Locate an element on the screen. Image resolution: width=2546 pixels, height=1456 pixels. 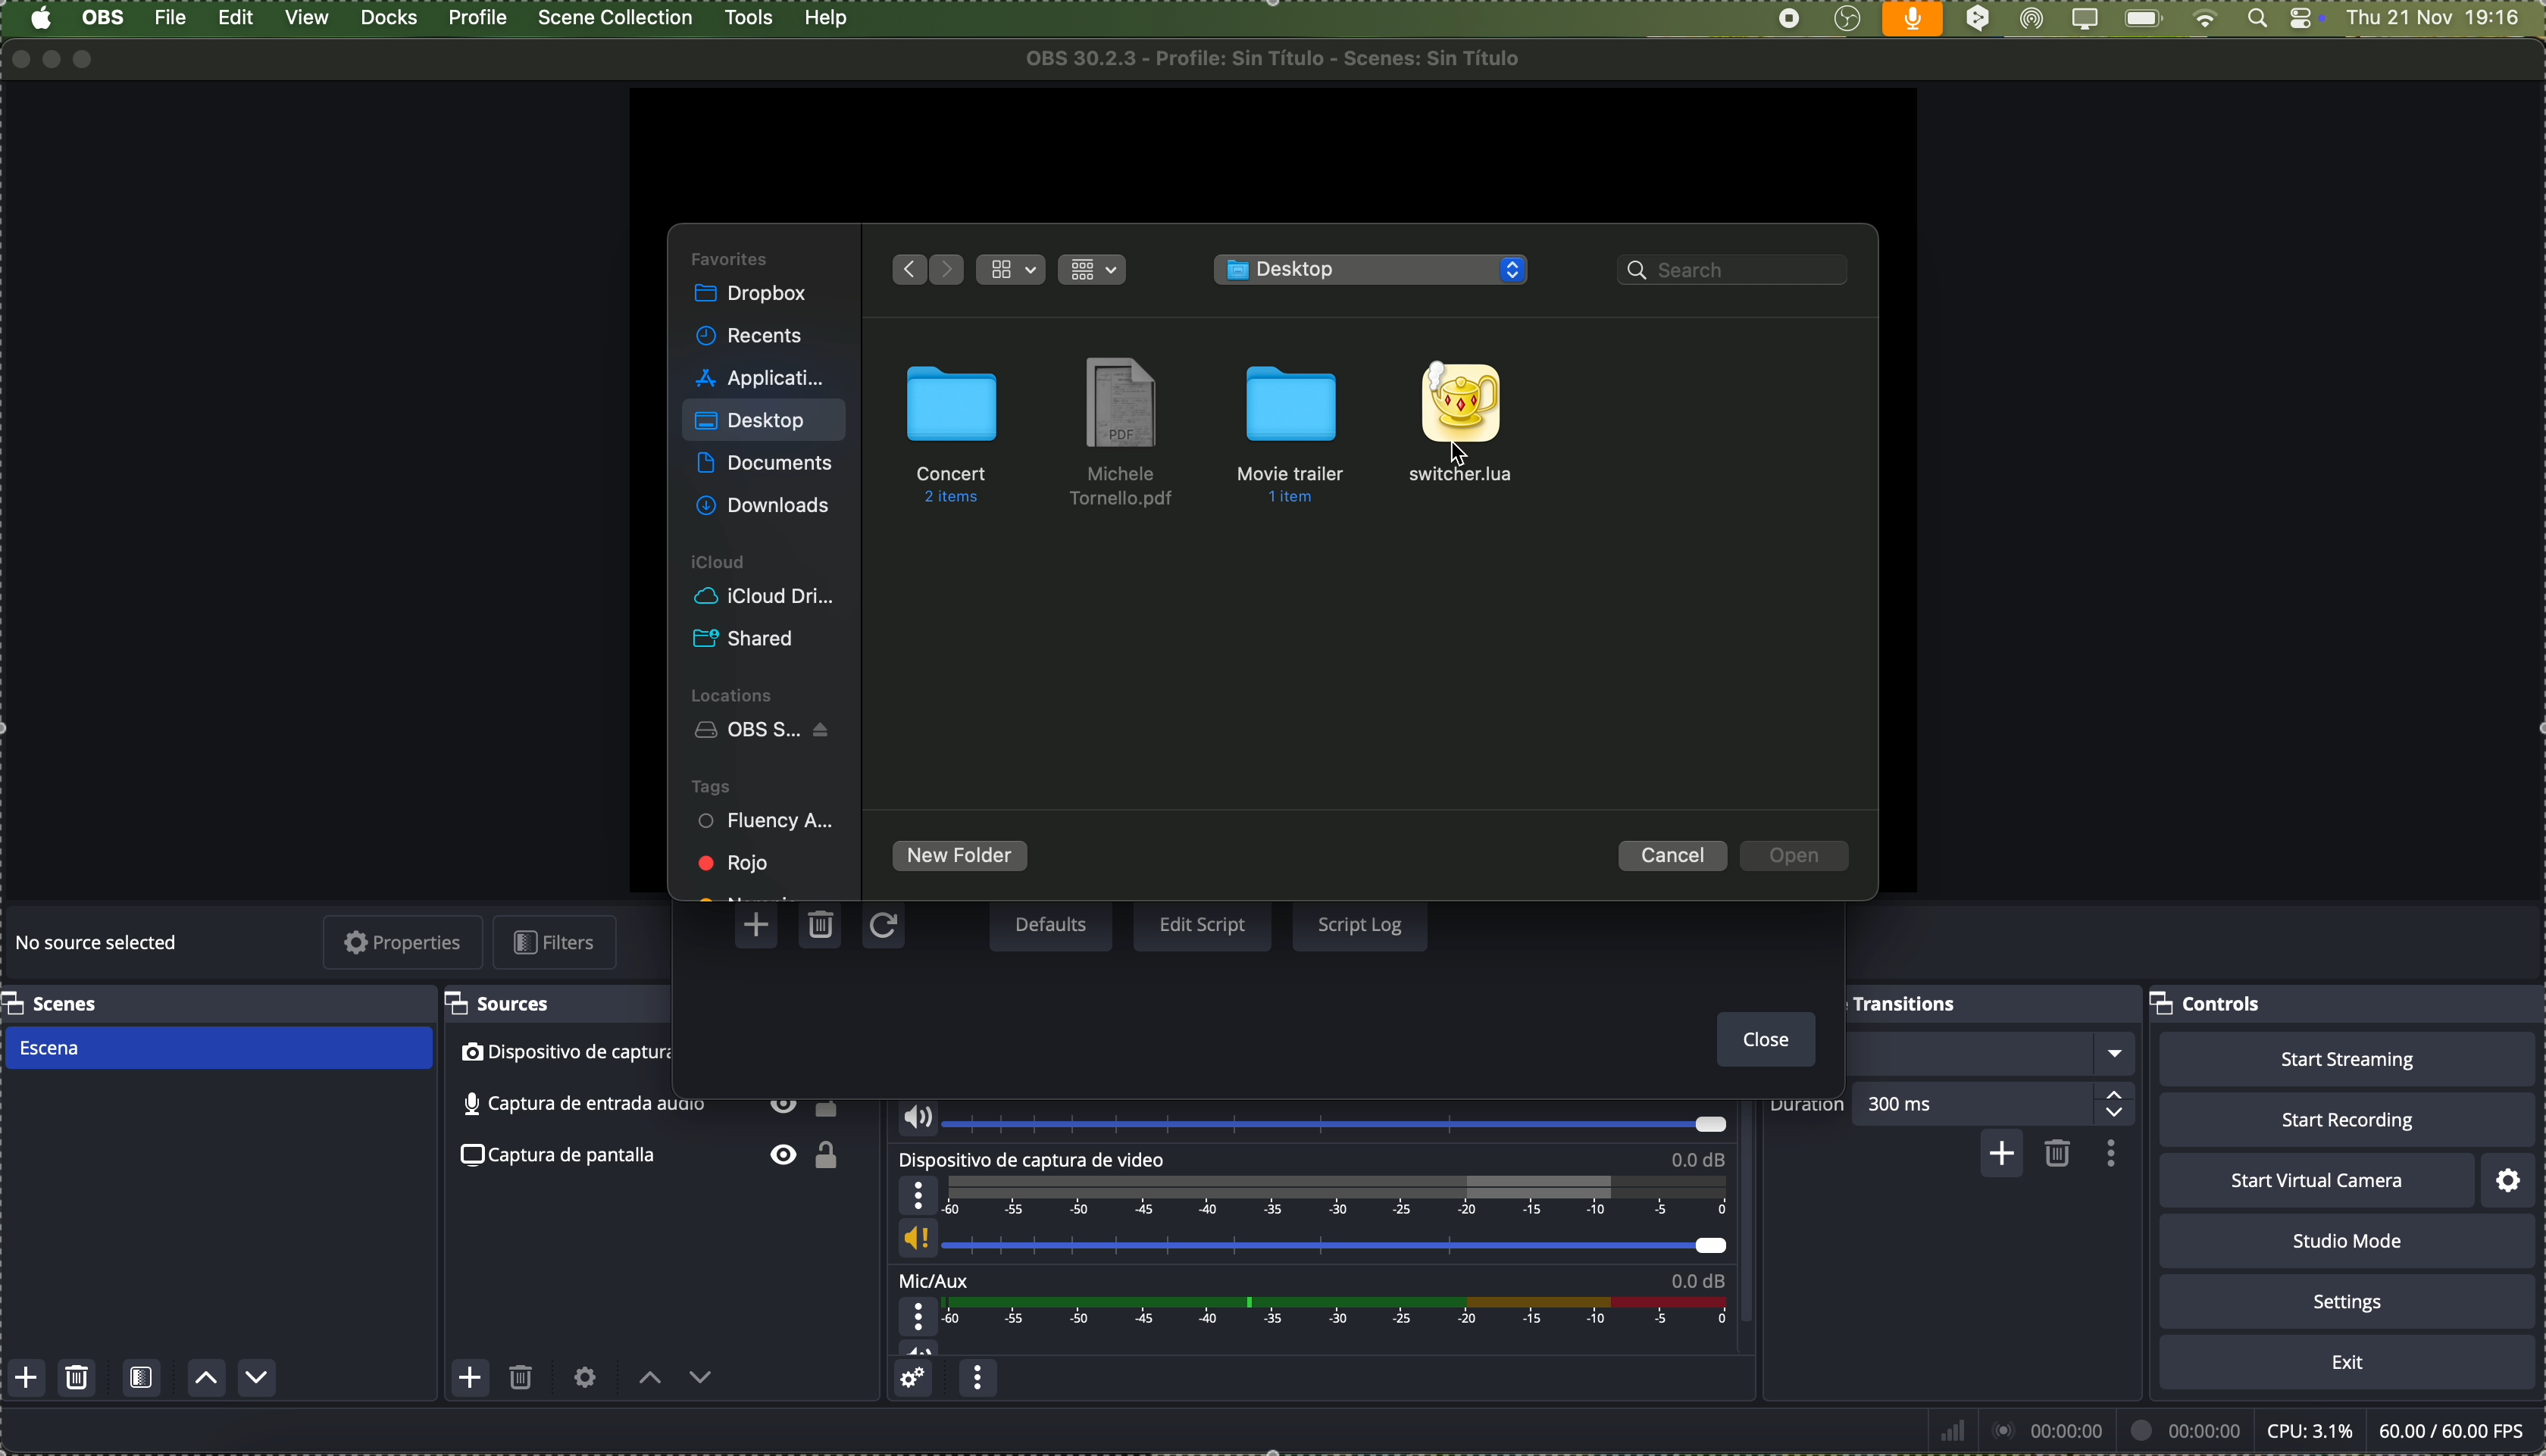
add configurable transition is located at coordinates (1999, 1156).